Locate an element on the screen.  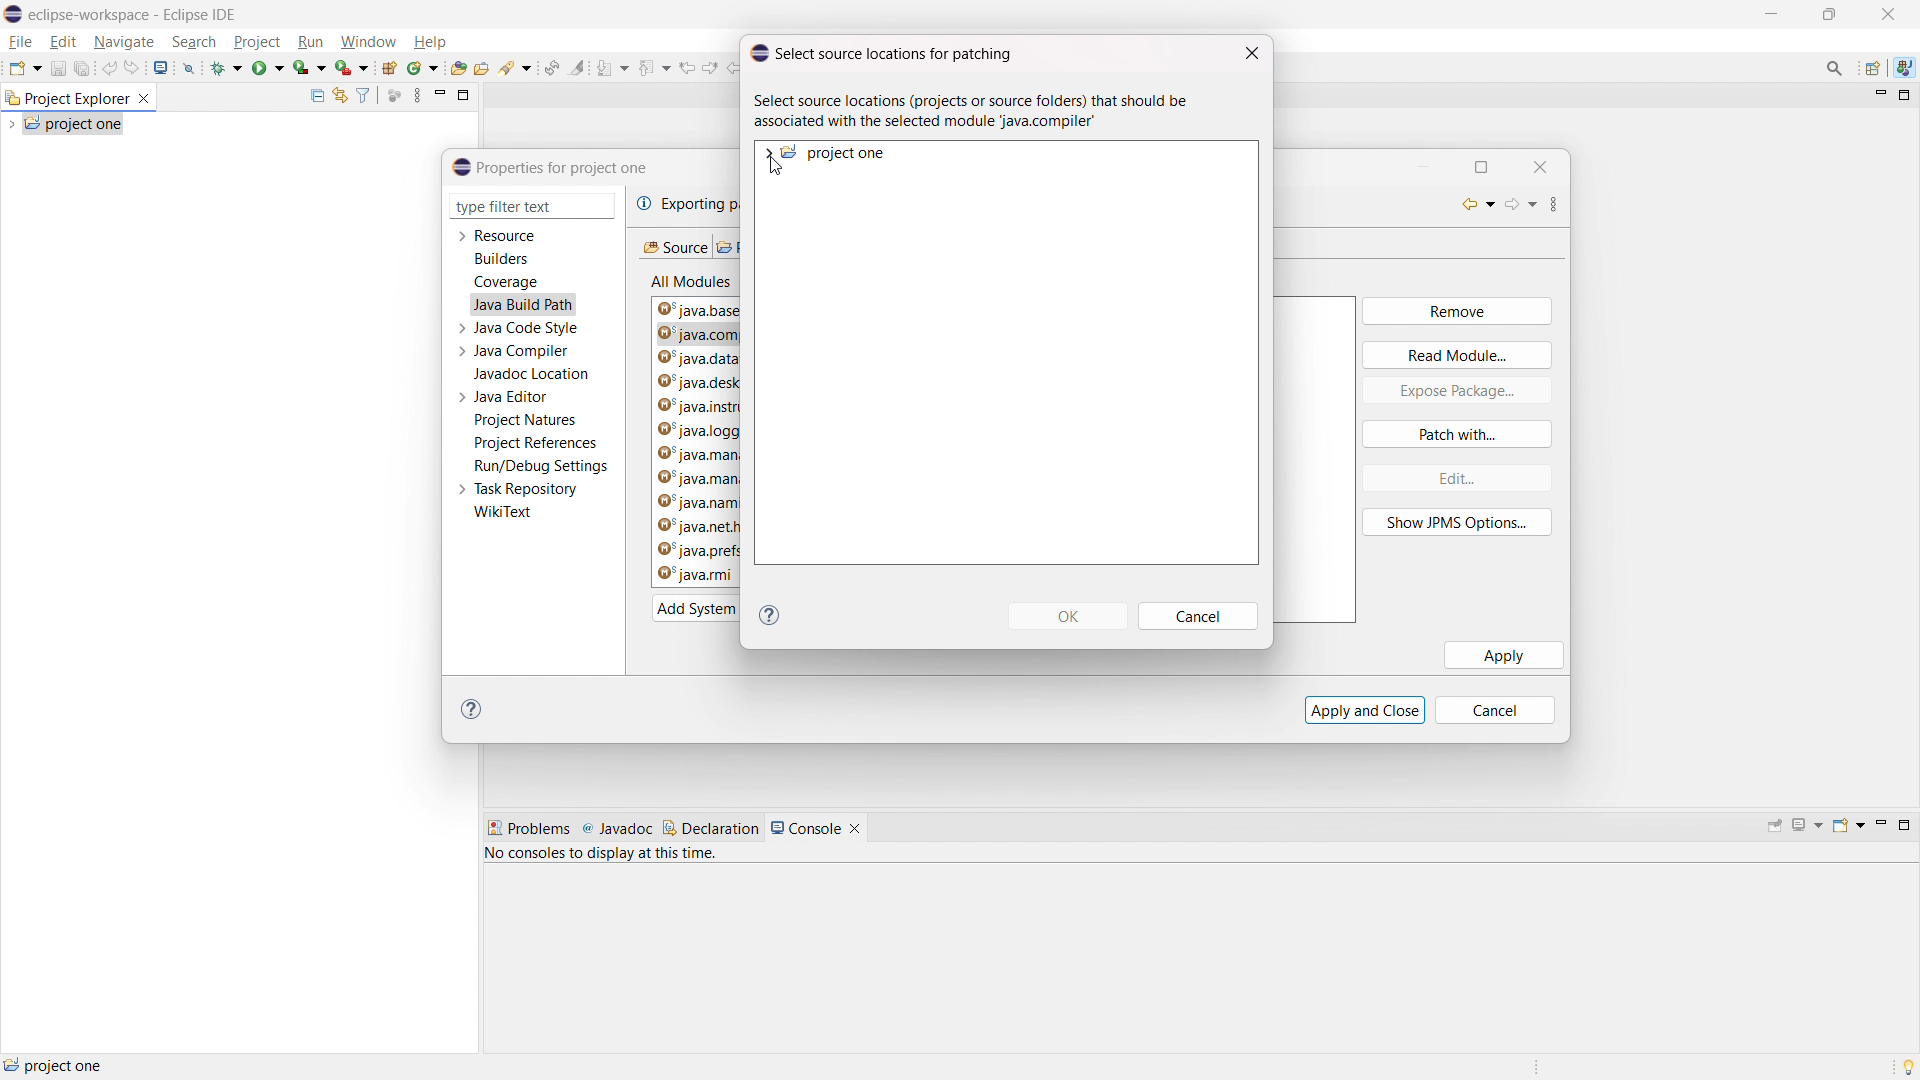
properties for project one is located at coordinates (551, 167).